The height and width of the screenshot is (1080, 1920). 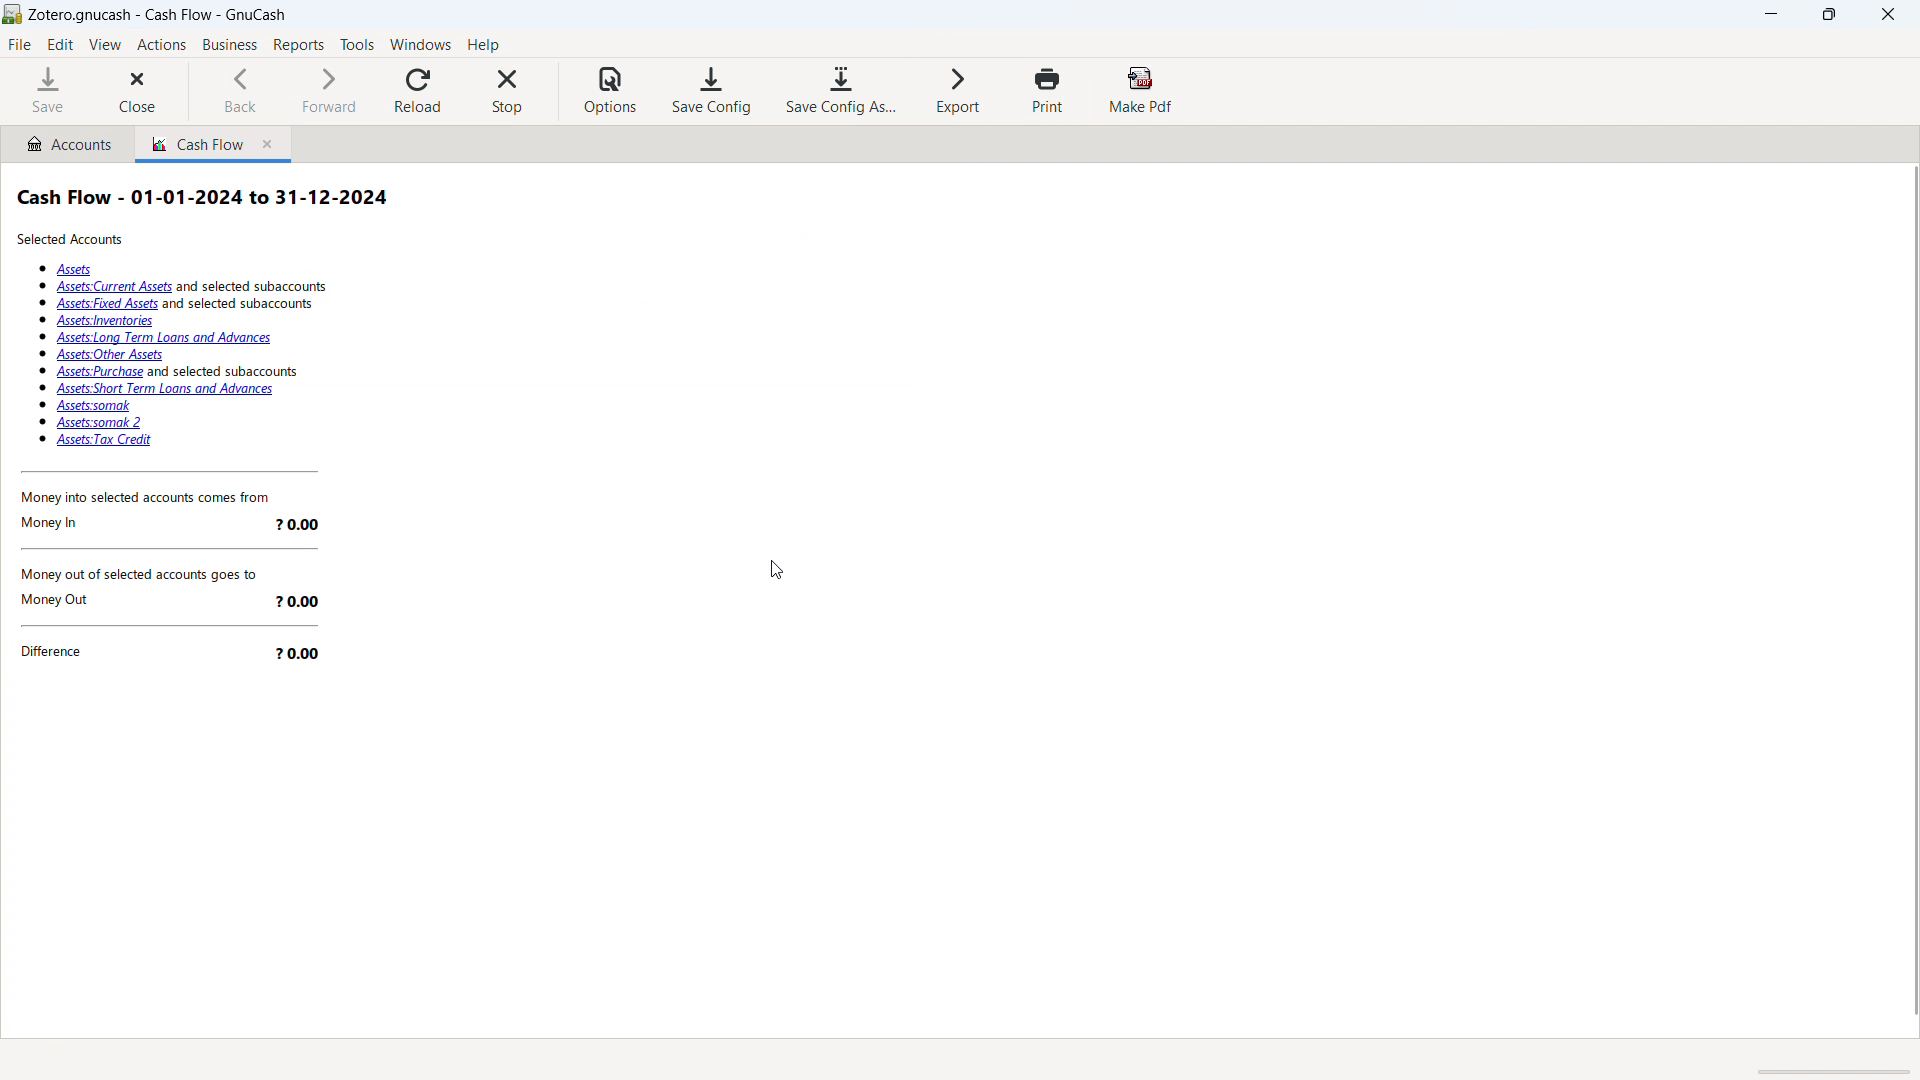 I want to click on Assets: short term loans and advances, so click(x=166, y=389).